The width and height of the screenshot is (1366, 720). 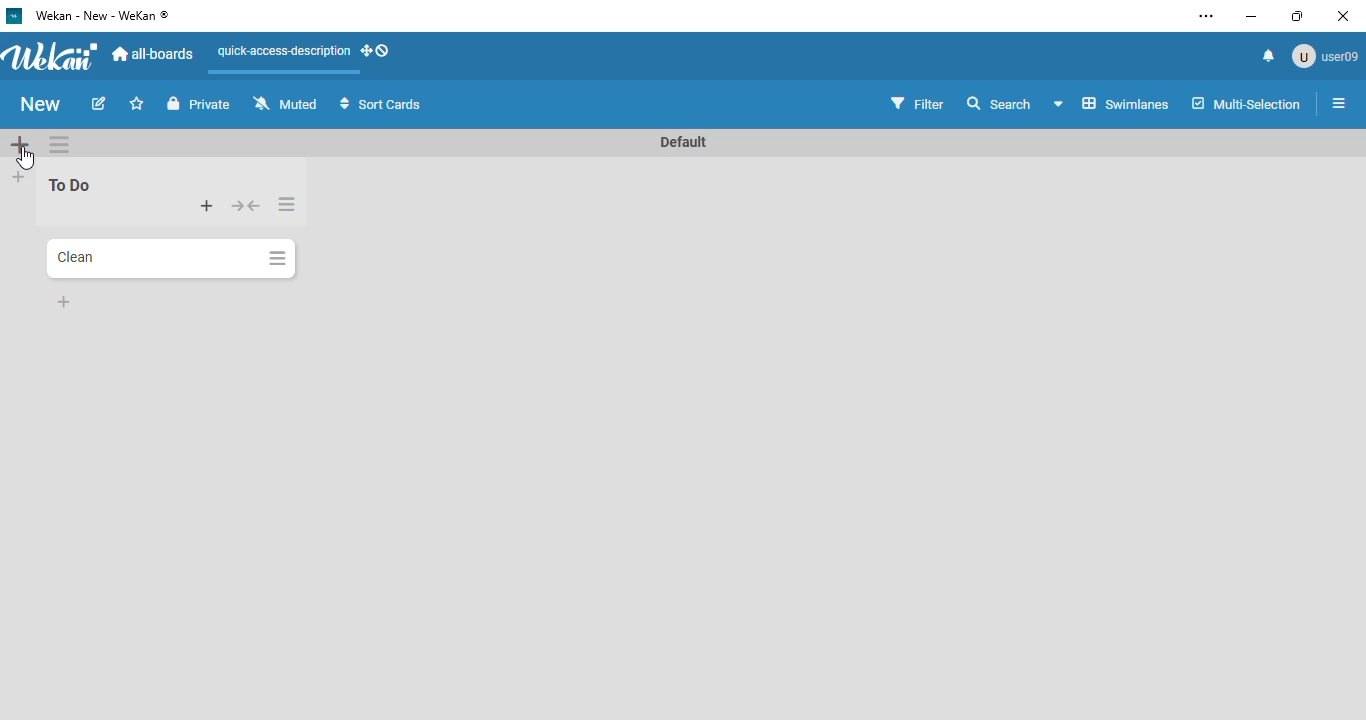 I want to click on muted, so click(x=286, y=102).